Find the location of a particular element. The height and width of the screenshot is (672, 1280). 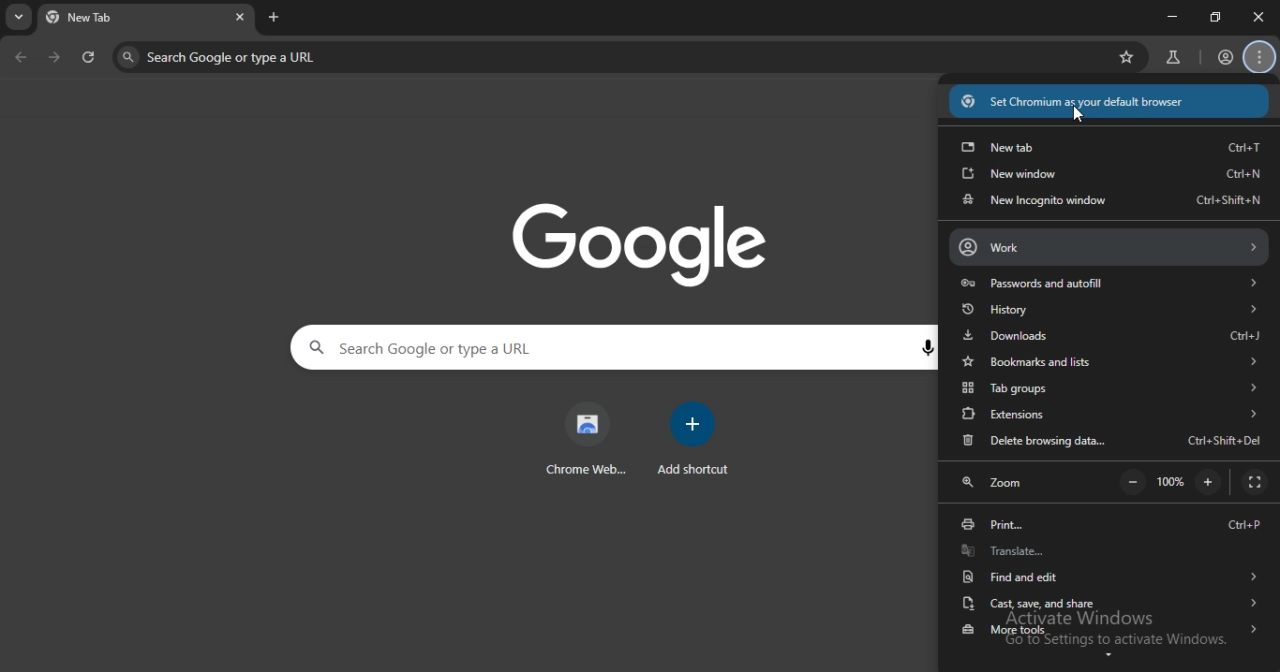

close tab is located at coordinates (243, 18).